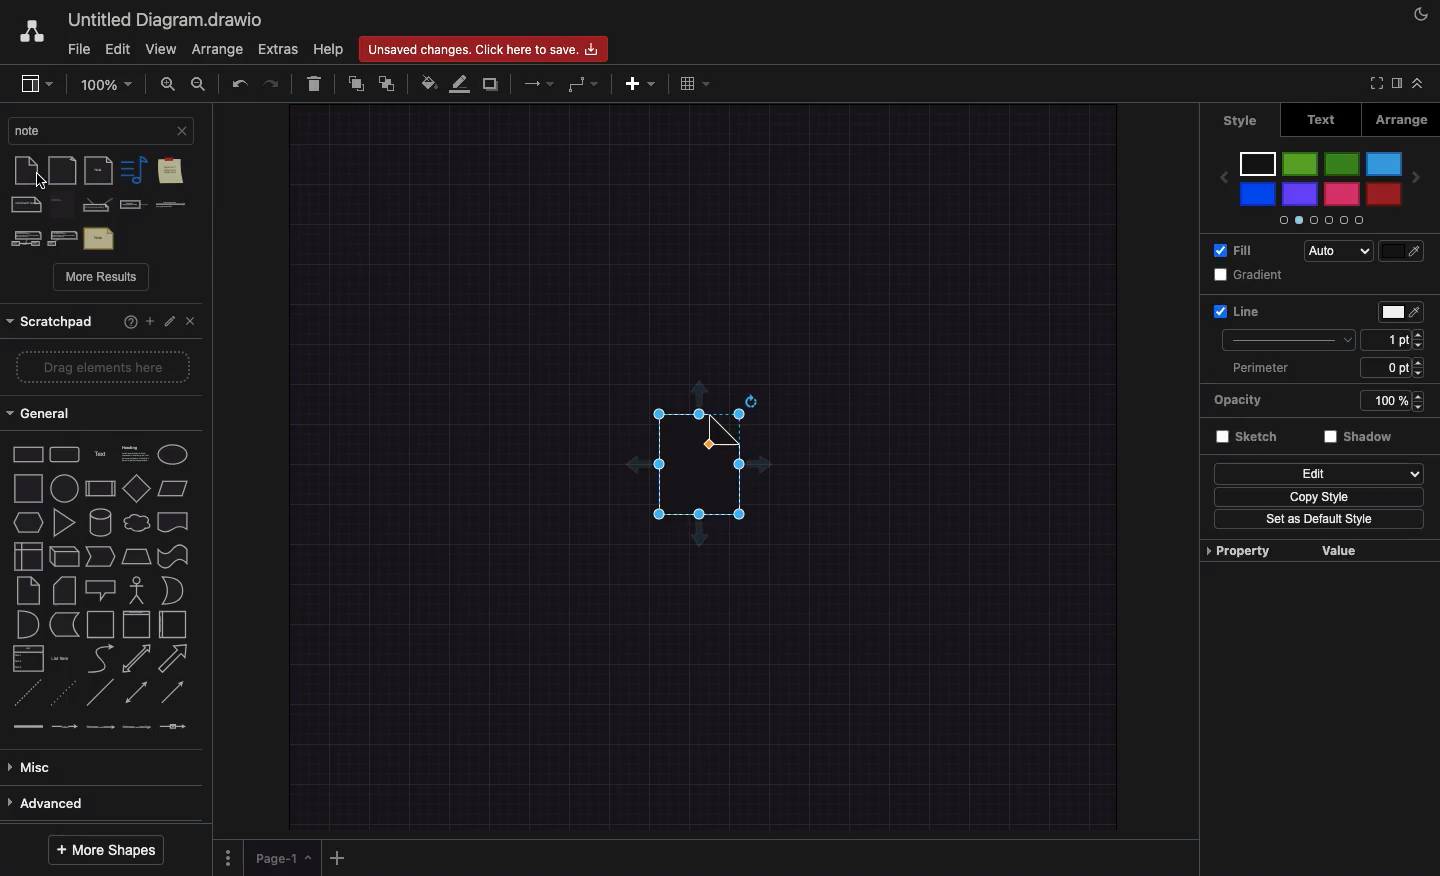 Image resolution: width=1440 pixels, height=876 pixels. What do you see at coordinates (26, 205) in the screenshot?
I see `comment ` at bounding box center [26, 205].